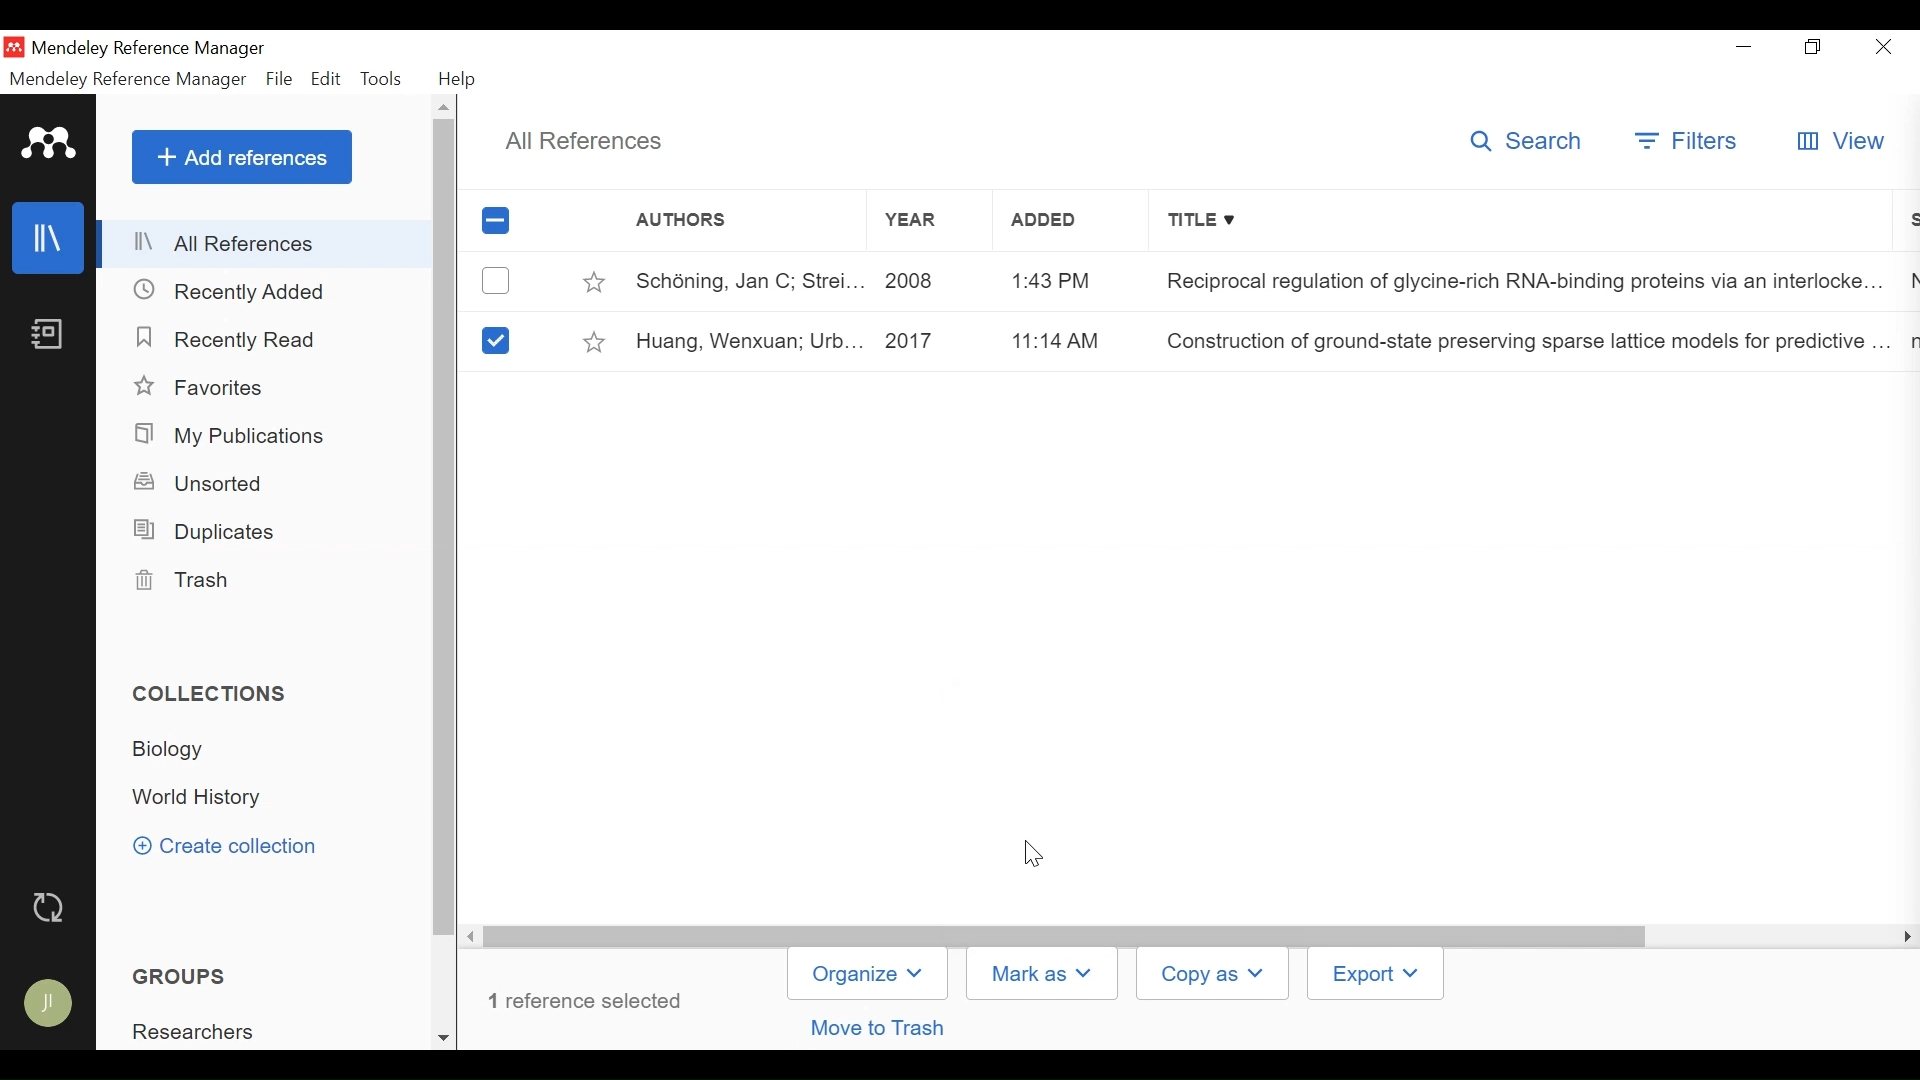 The width and height of the screenshot is (1920, 1080). What do you see at coordinates (52, 910) in the screenshot?
I see `Sync` at bounding box center [52, 910].